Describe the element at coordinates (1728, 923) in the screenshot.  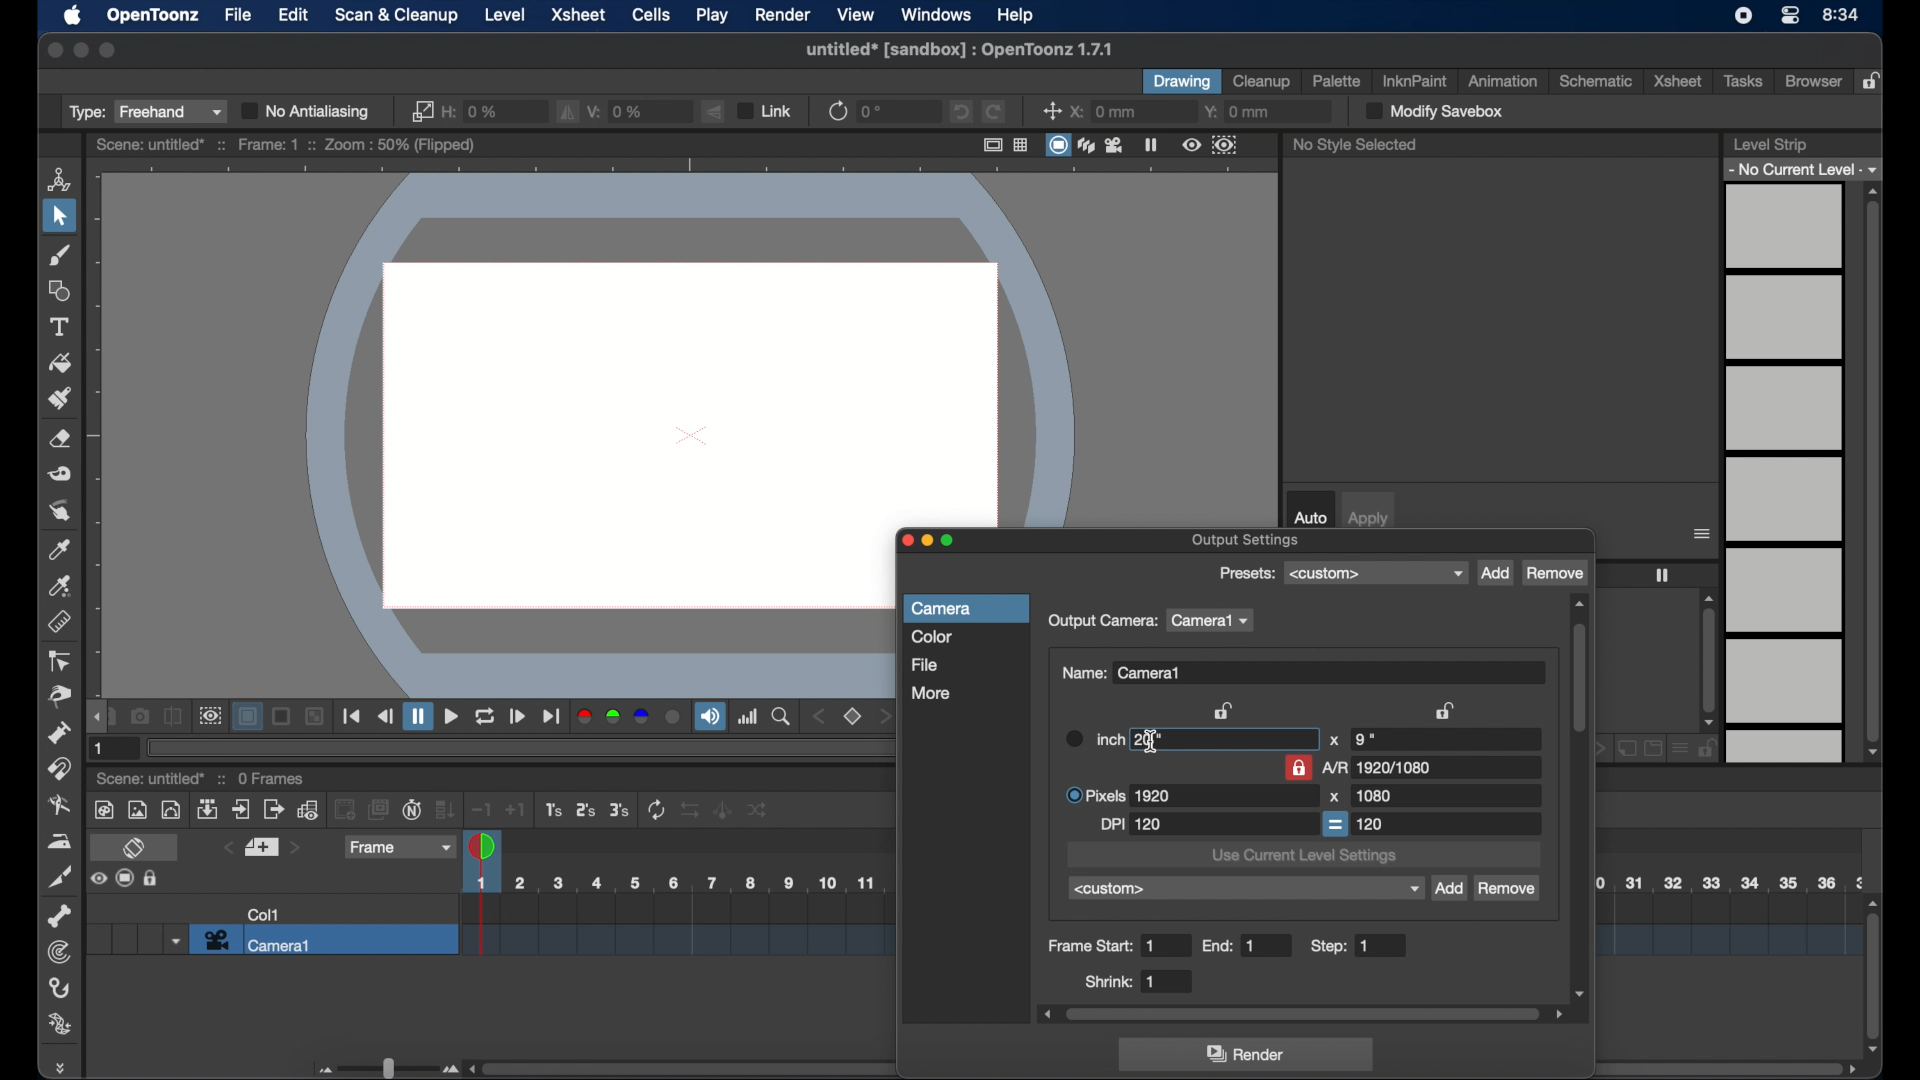
I see `scene scale` at that location.